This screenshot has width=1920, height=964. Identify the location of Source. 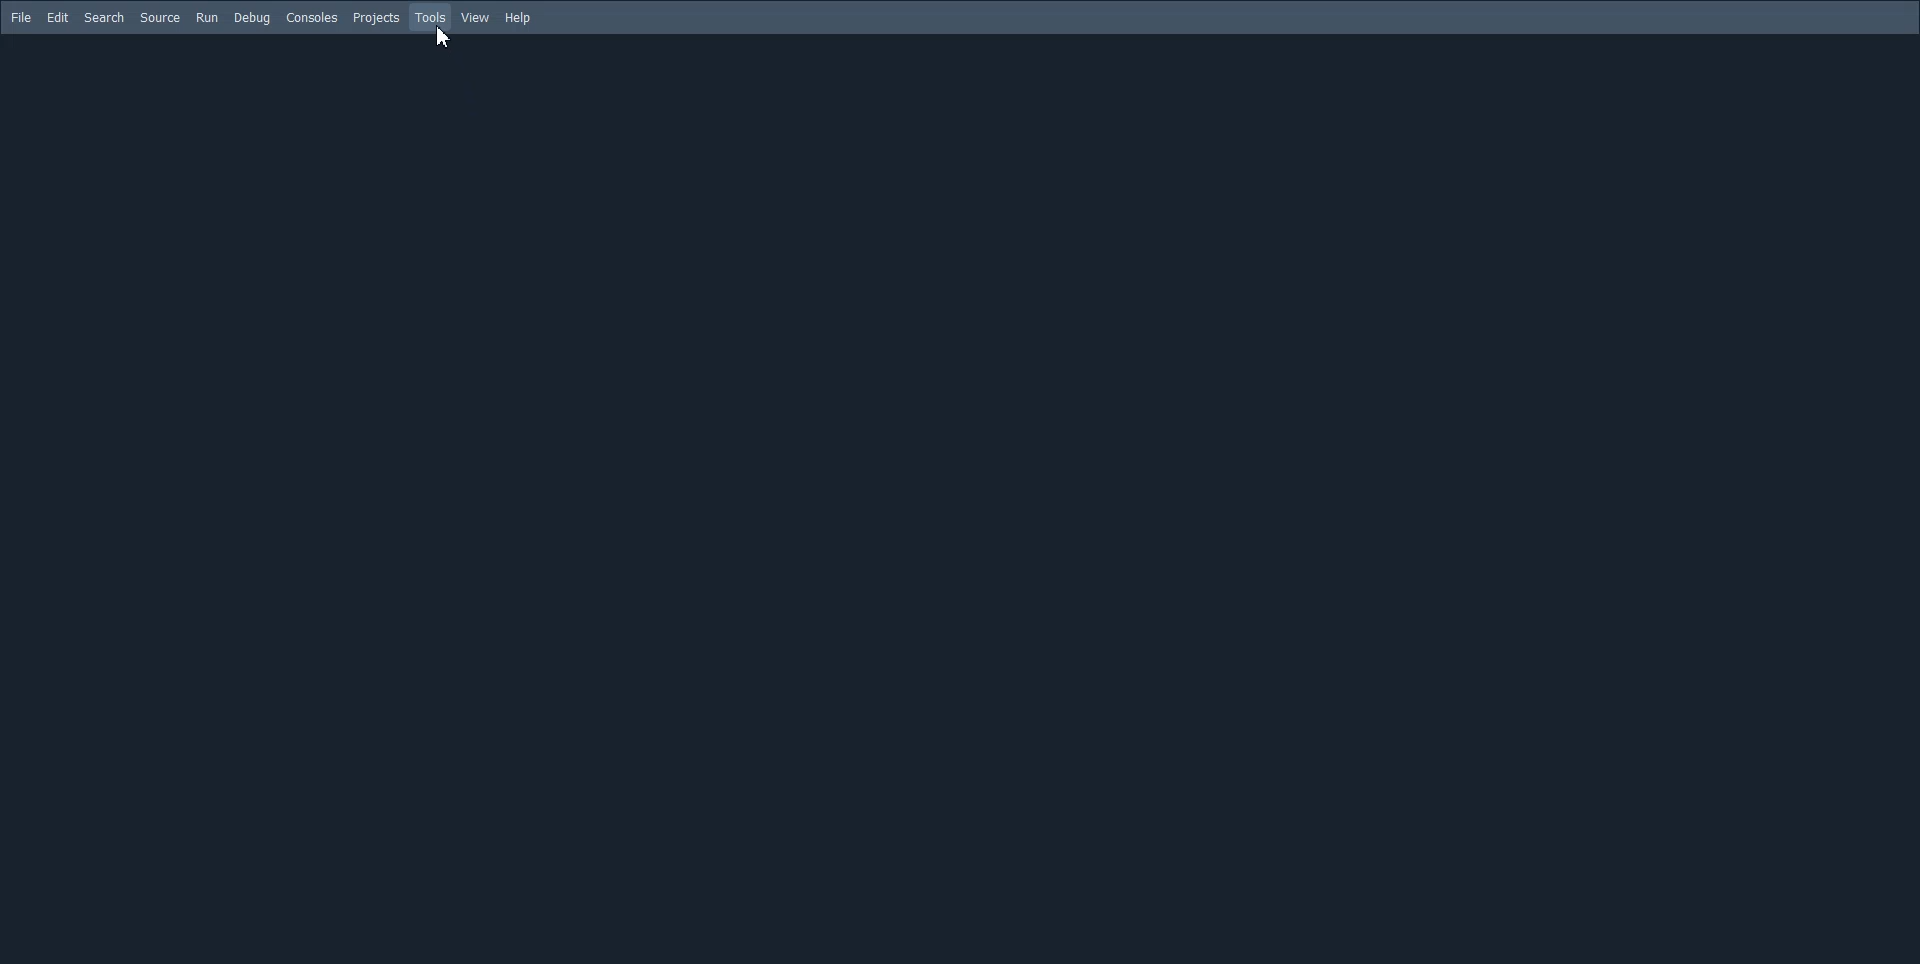
(161, 18).